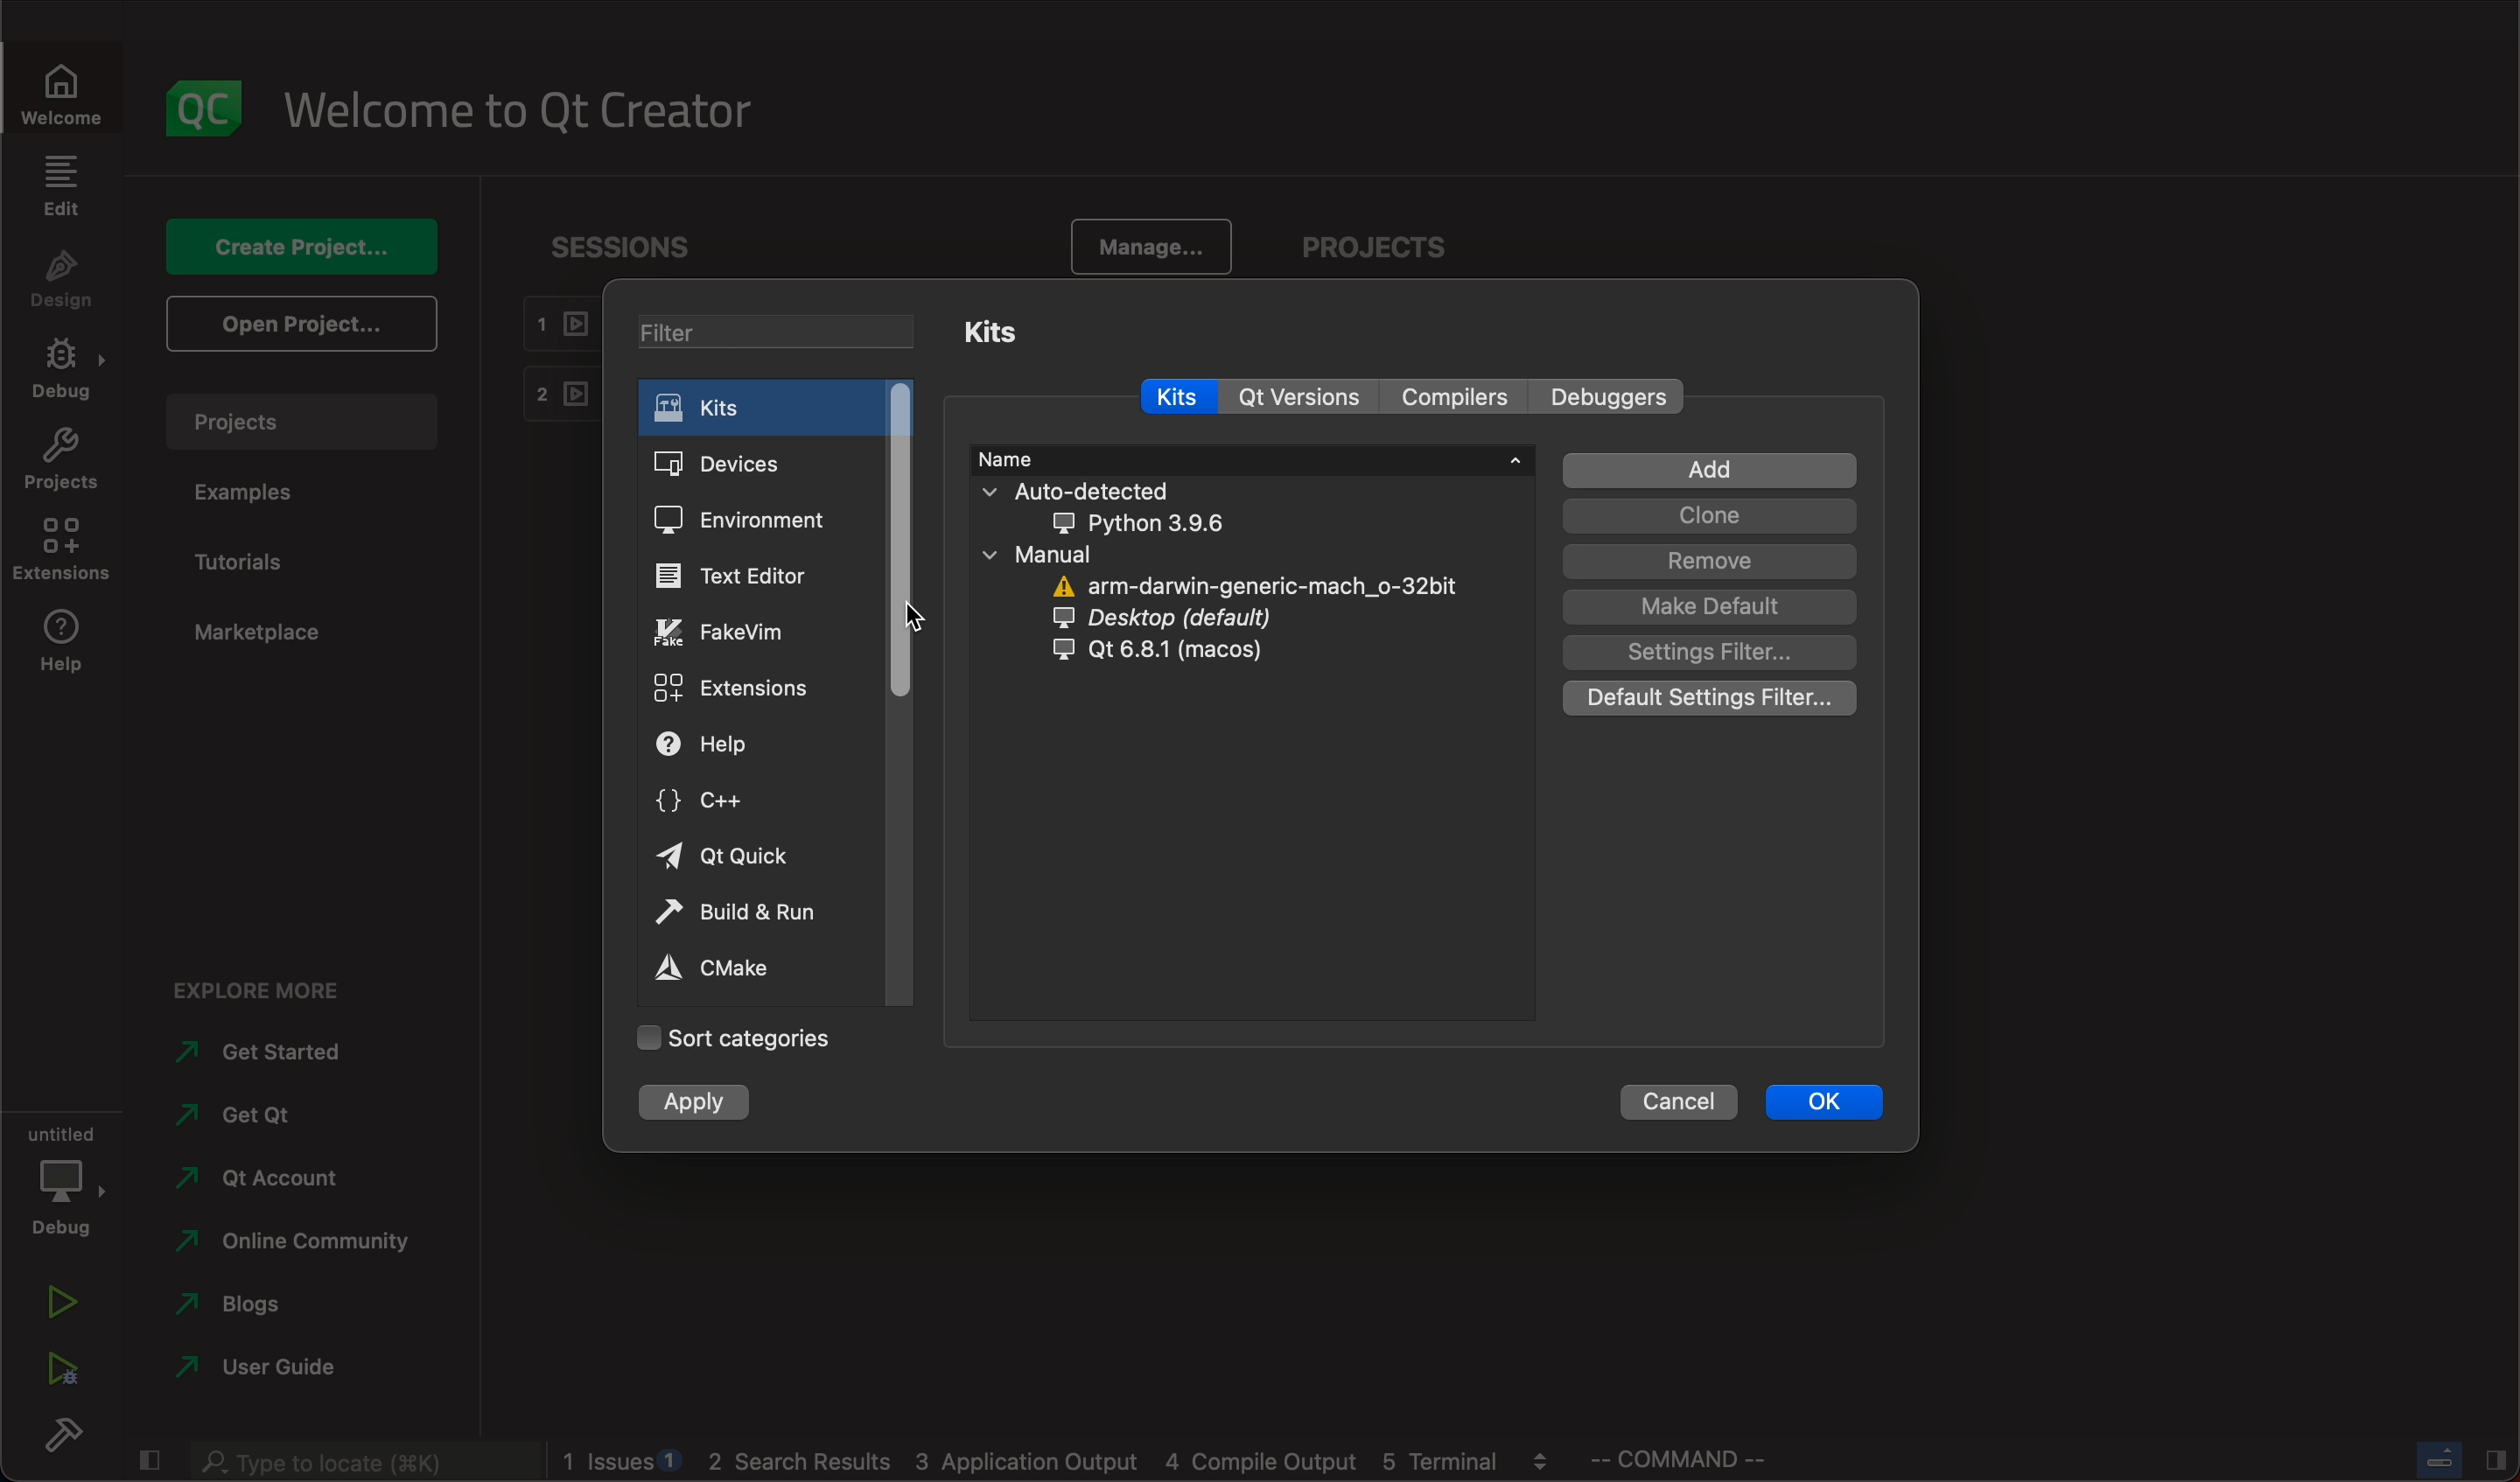 Image resolution: width=2520 pixels, height=1482 pixels. What do you see at coordinates (744, 745) in the screenshot?
I see `help` at bounding box center [744, 745].